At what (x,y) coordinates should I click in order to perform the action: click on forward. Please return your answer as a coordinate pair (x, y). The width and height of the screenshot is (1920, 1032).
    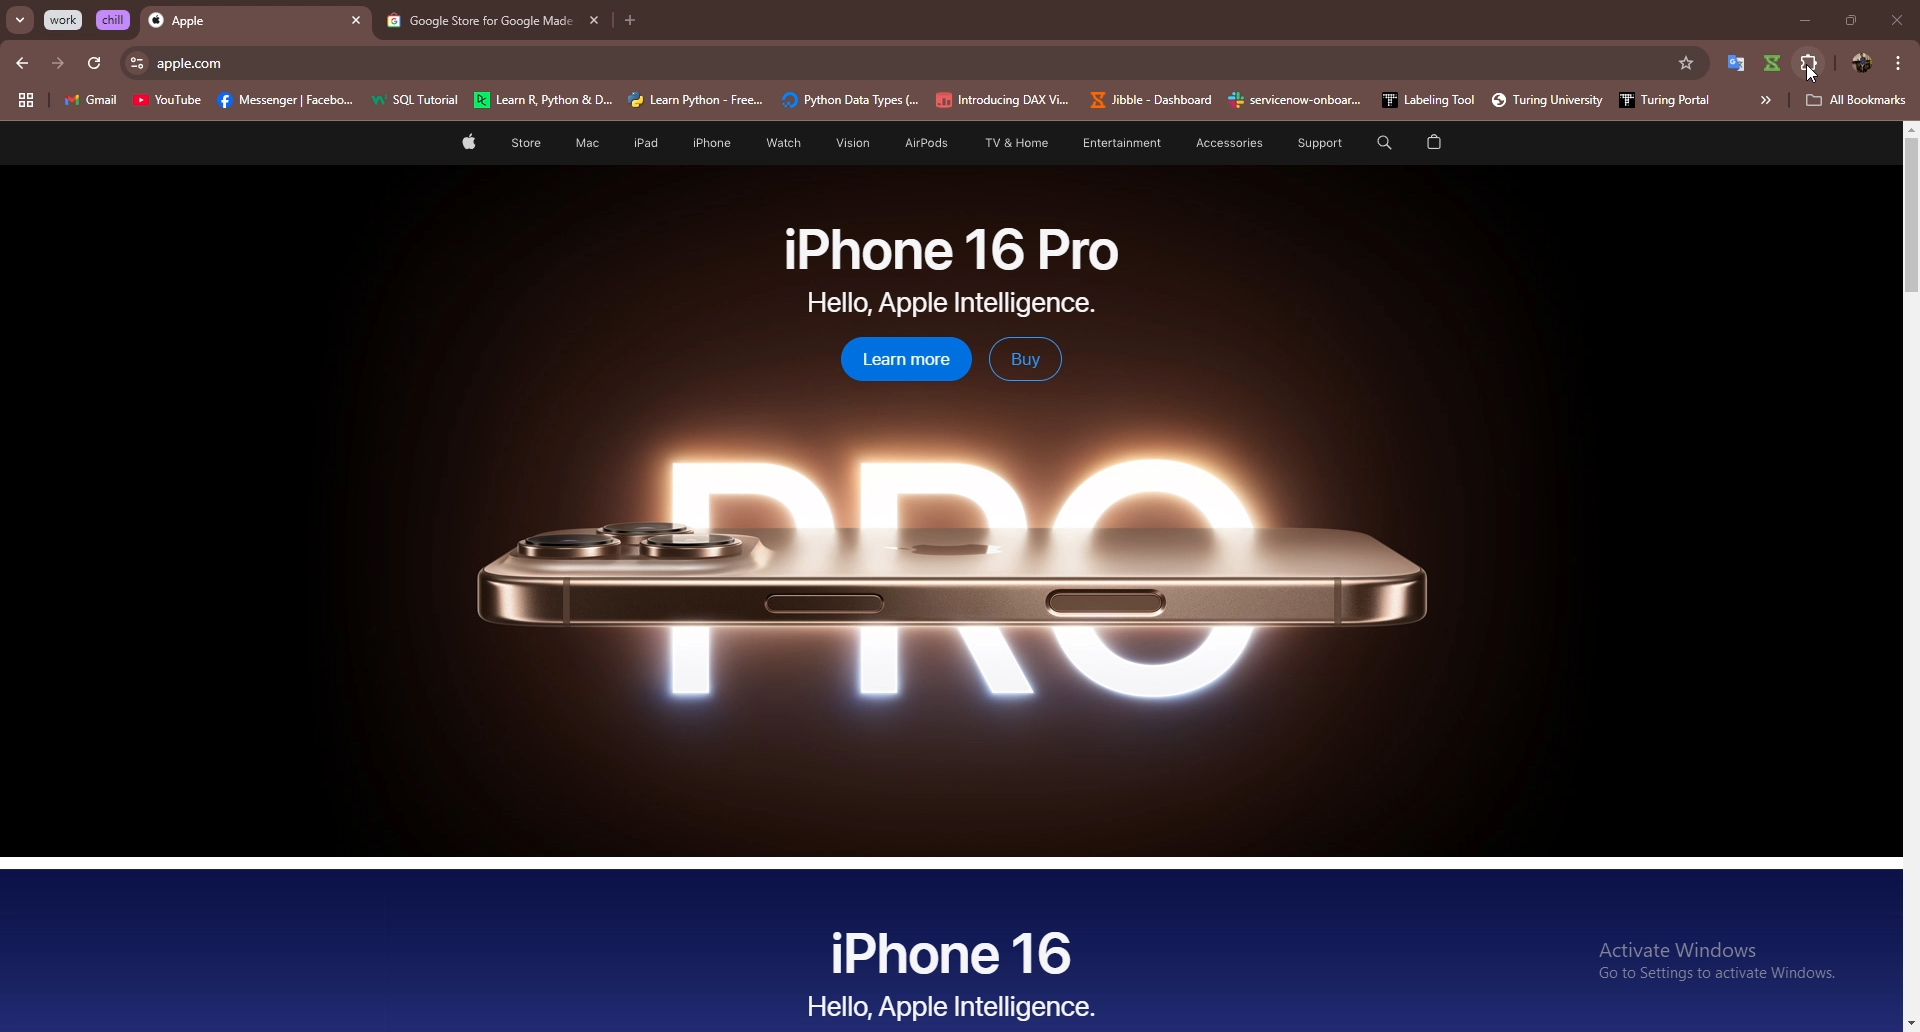
    Looking at the image, I should click on (58, 63).